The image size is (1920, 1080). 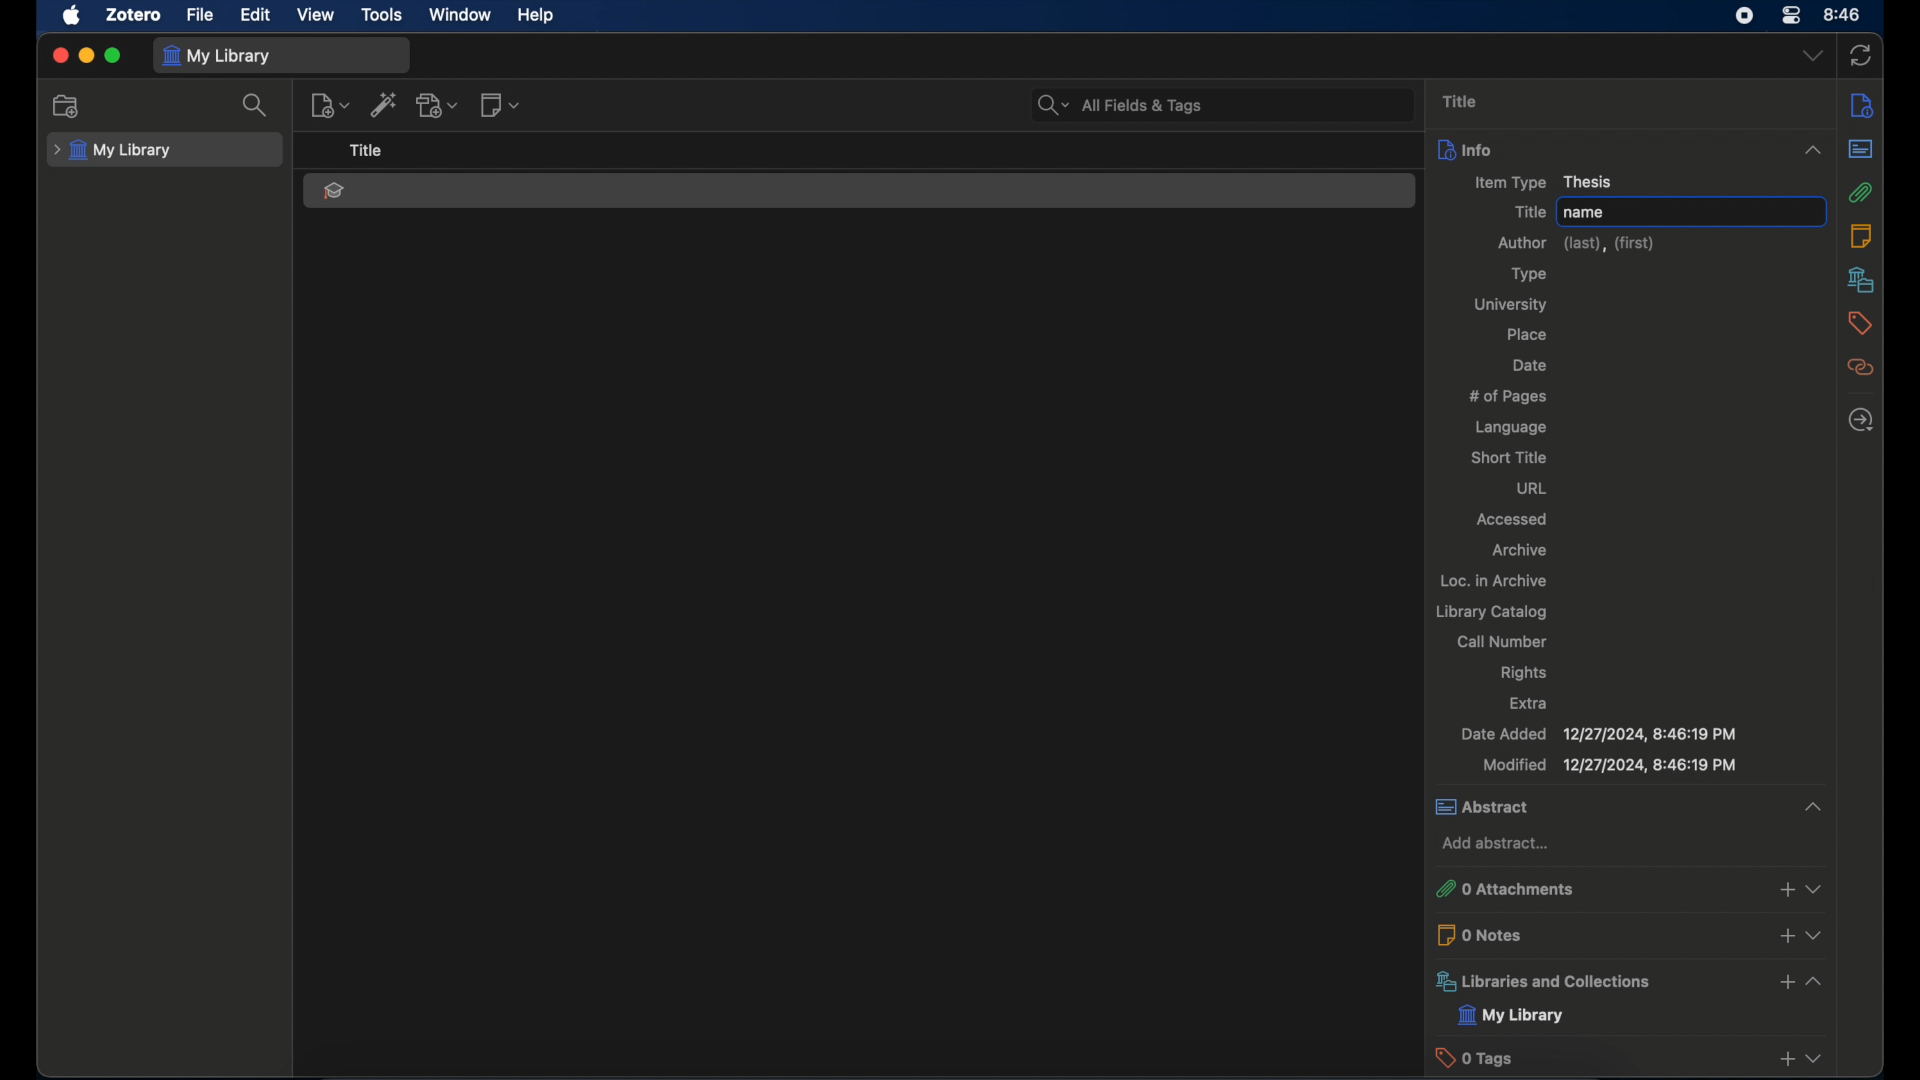 I want to click on info, so click(x=1595, y=149).